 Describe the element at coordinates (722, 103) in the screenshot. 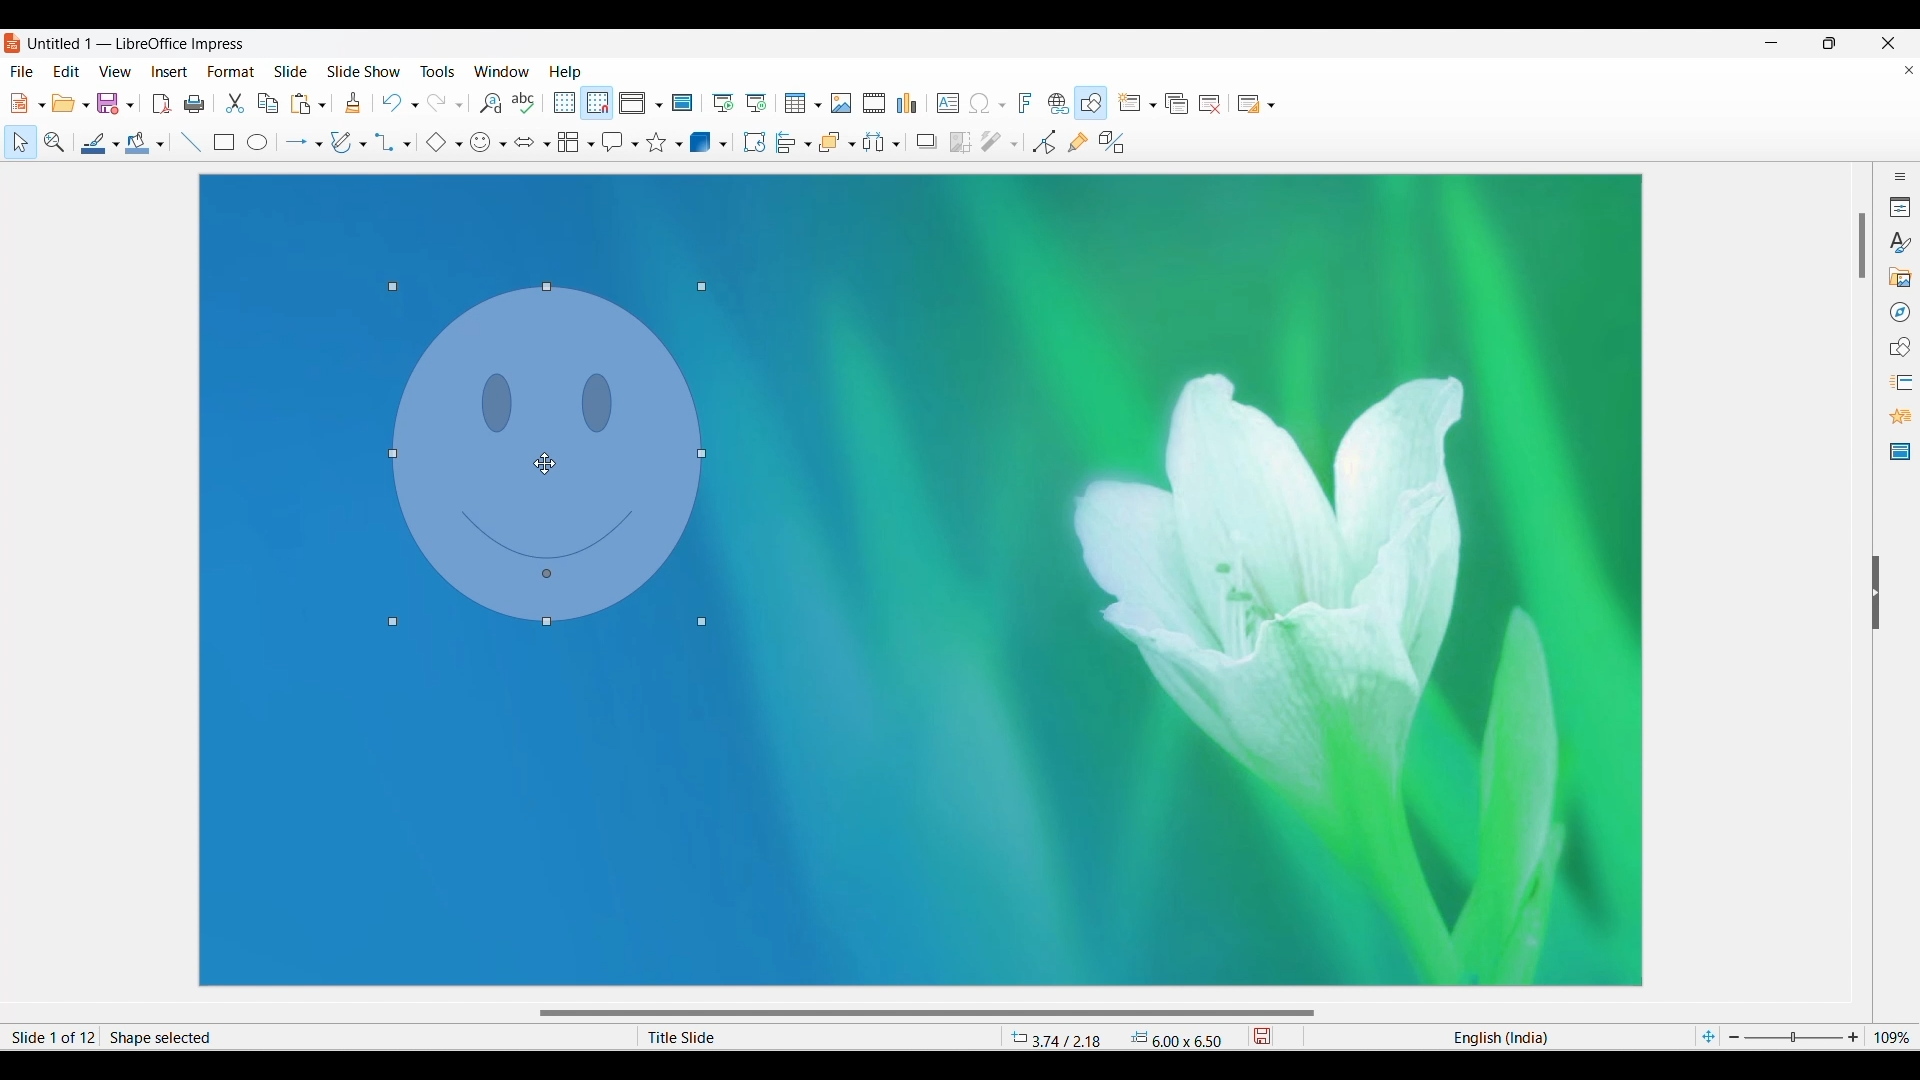

I see `Start from first slide` at that location.